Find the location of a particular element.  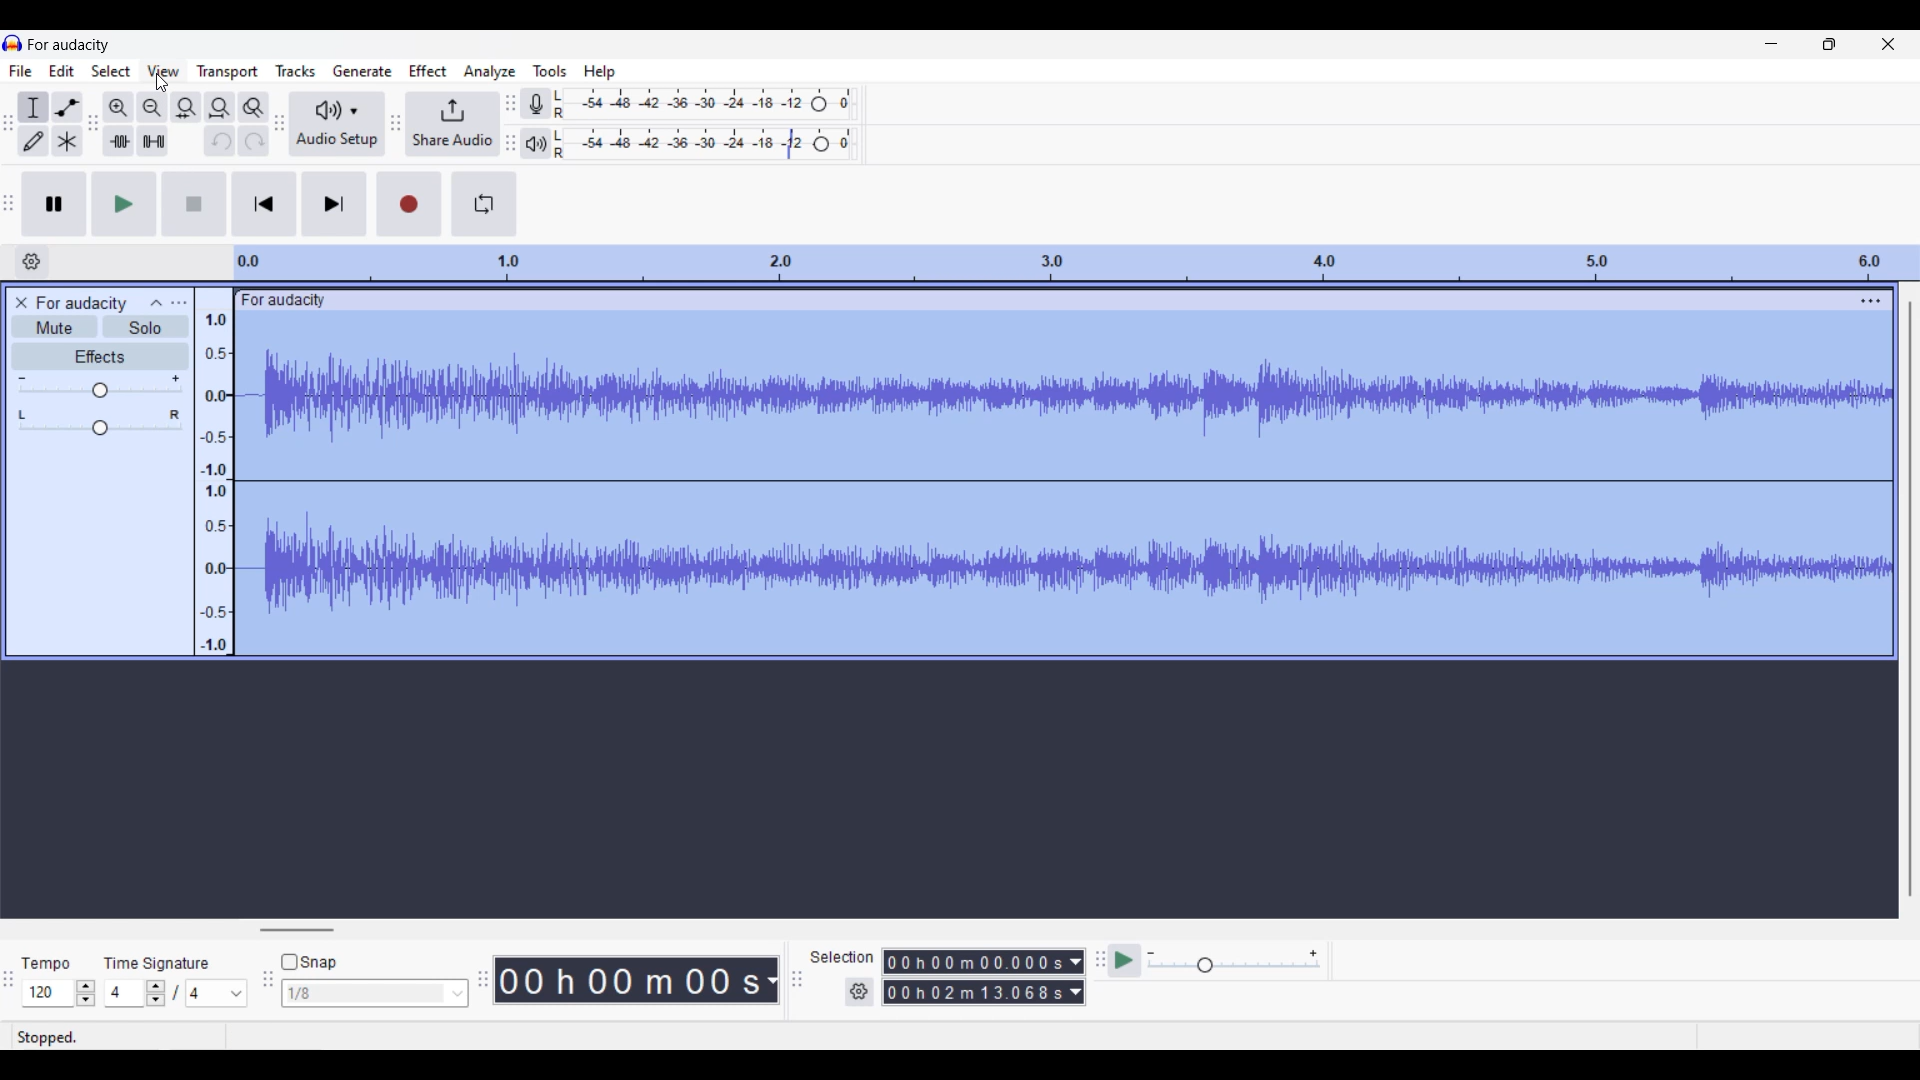

Skip/Select to start is located at coordinates (264, 204).